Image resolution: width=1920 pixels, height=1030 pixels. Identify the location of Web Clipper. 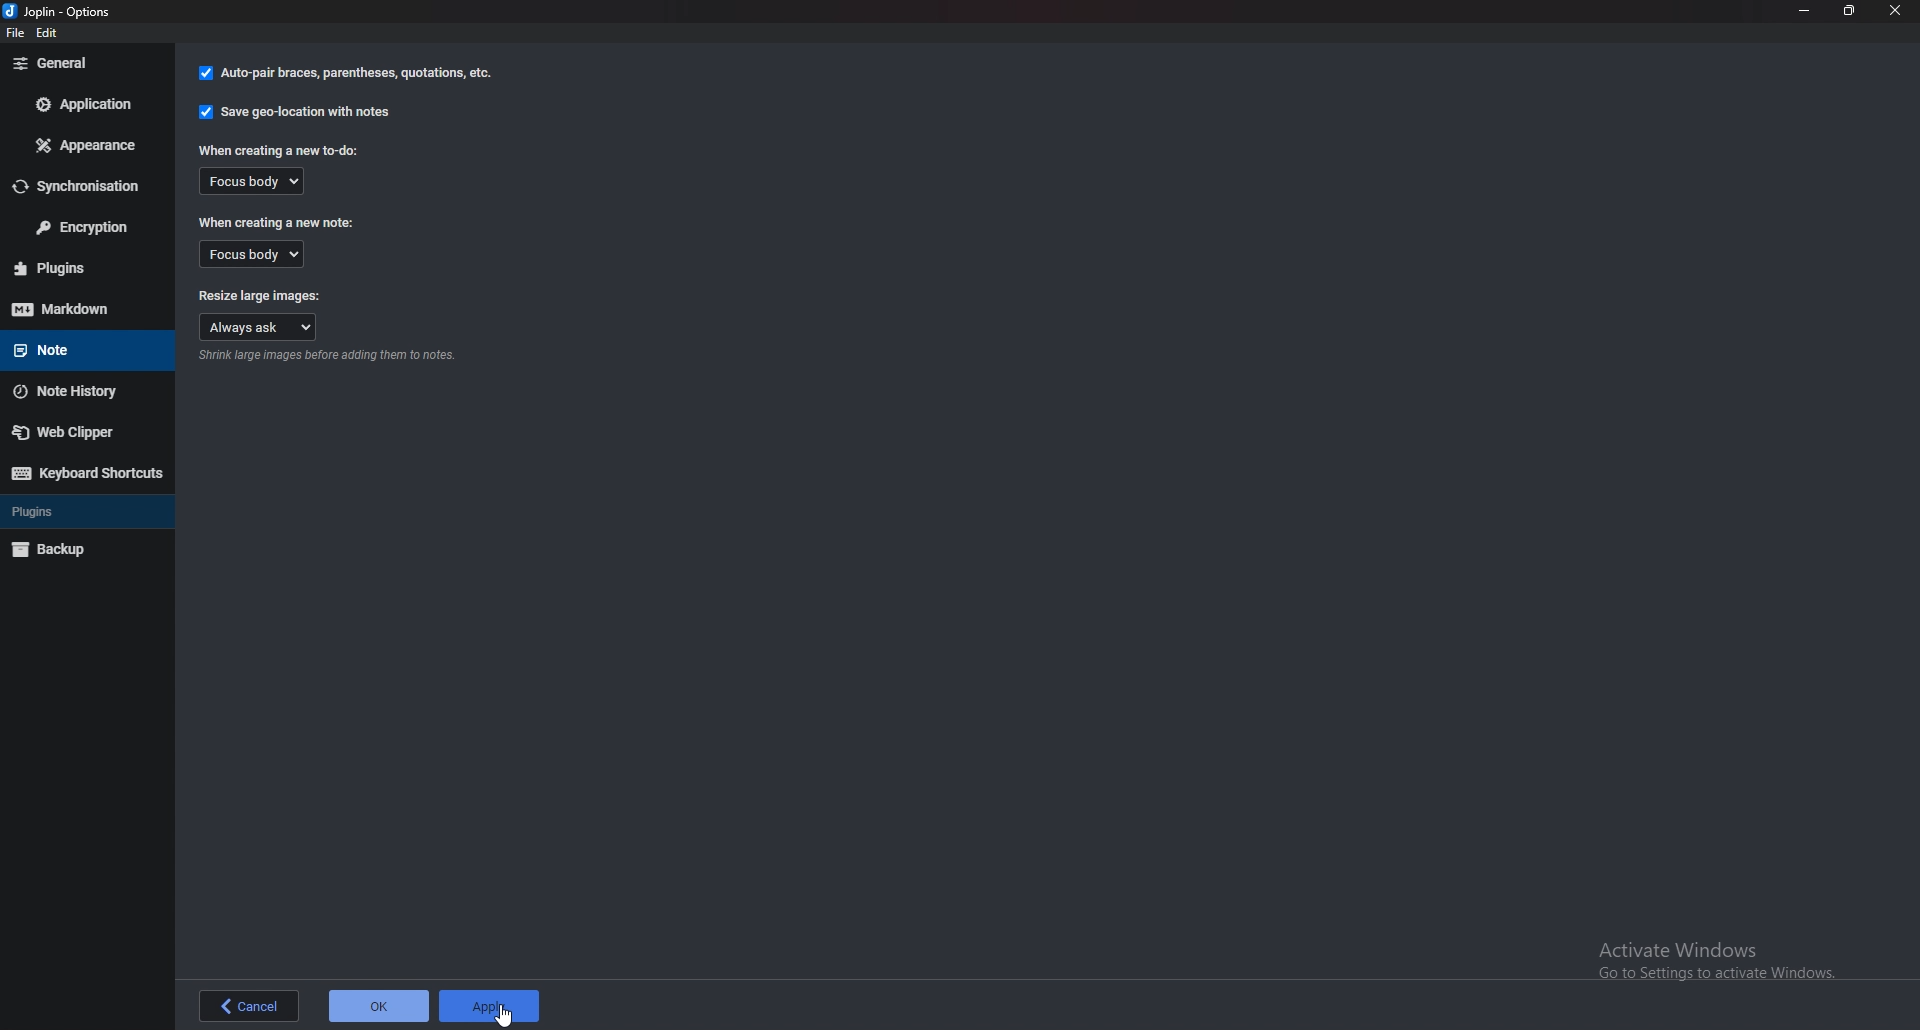
(80, 433).